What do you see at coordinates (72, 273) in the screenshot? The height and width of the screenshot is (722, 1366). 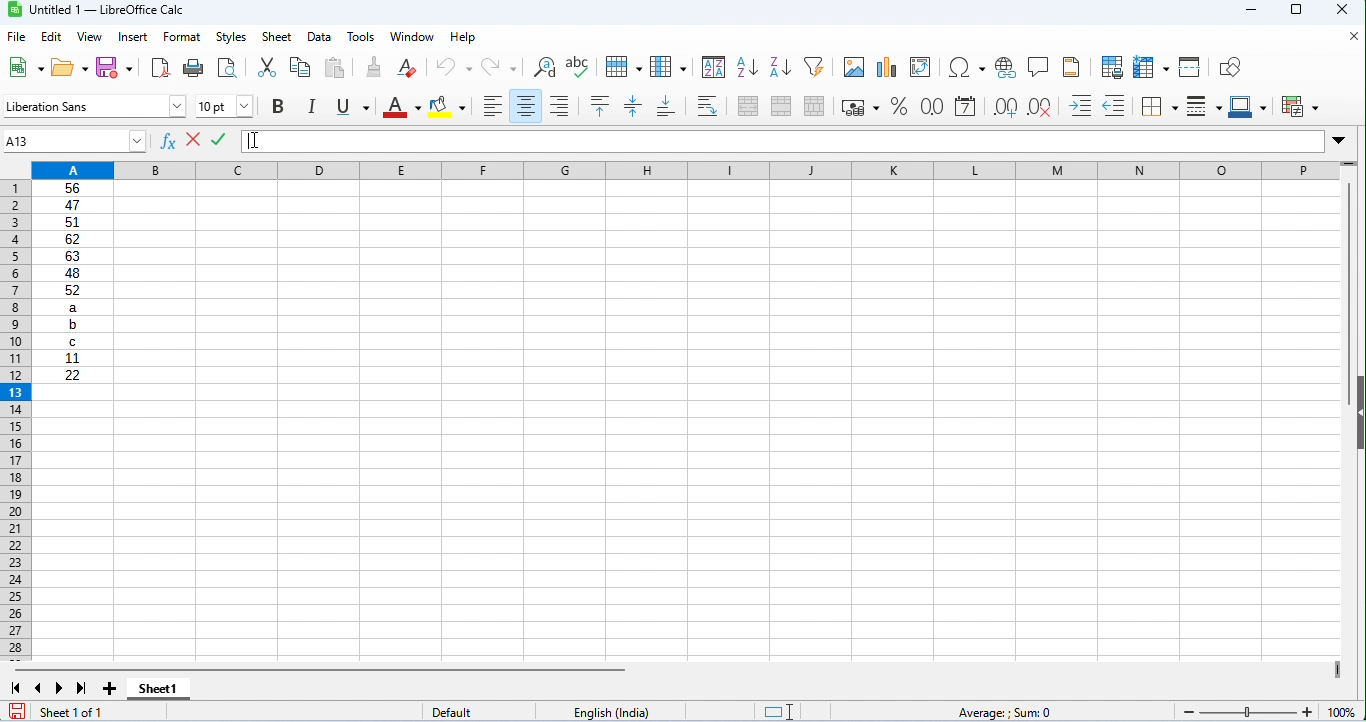 I see `48` at bounding box center [72, 273].